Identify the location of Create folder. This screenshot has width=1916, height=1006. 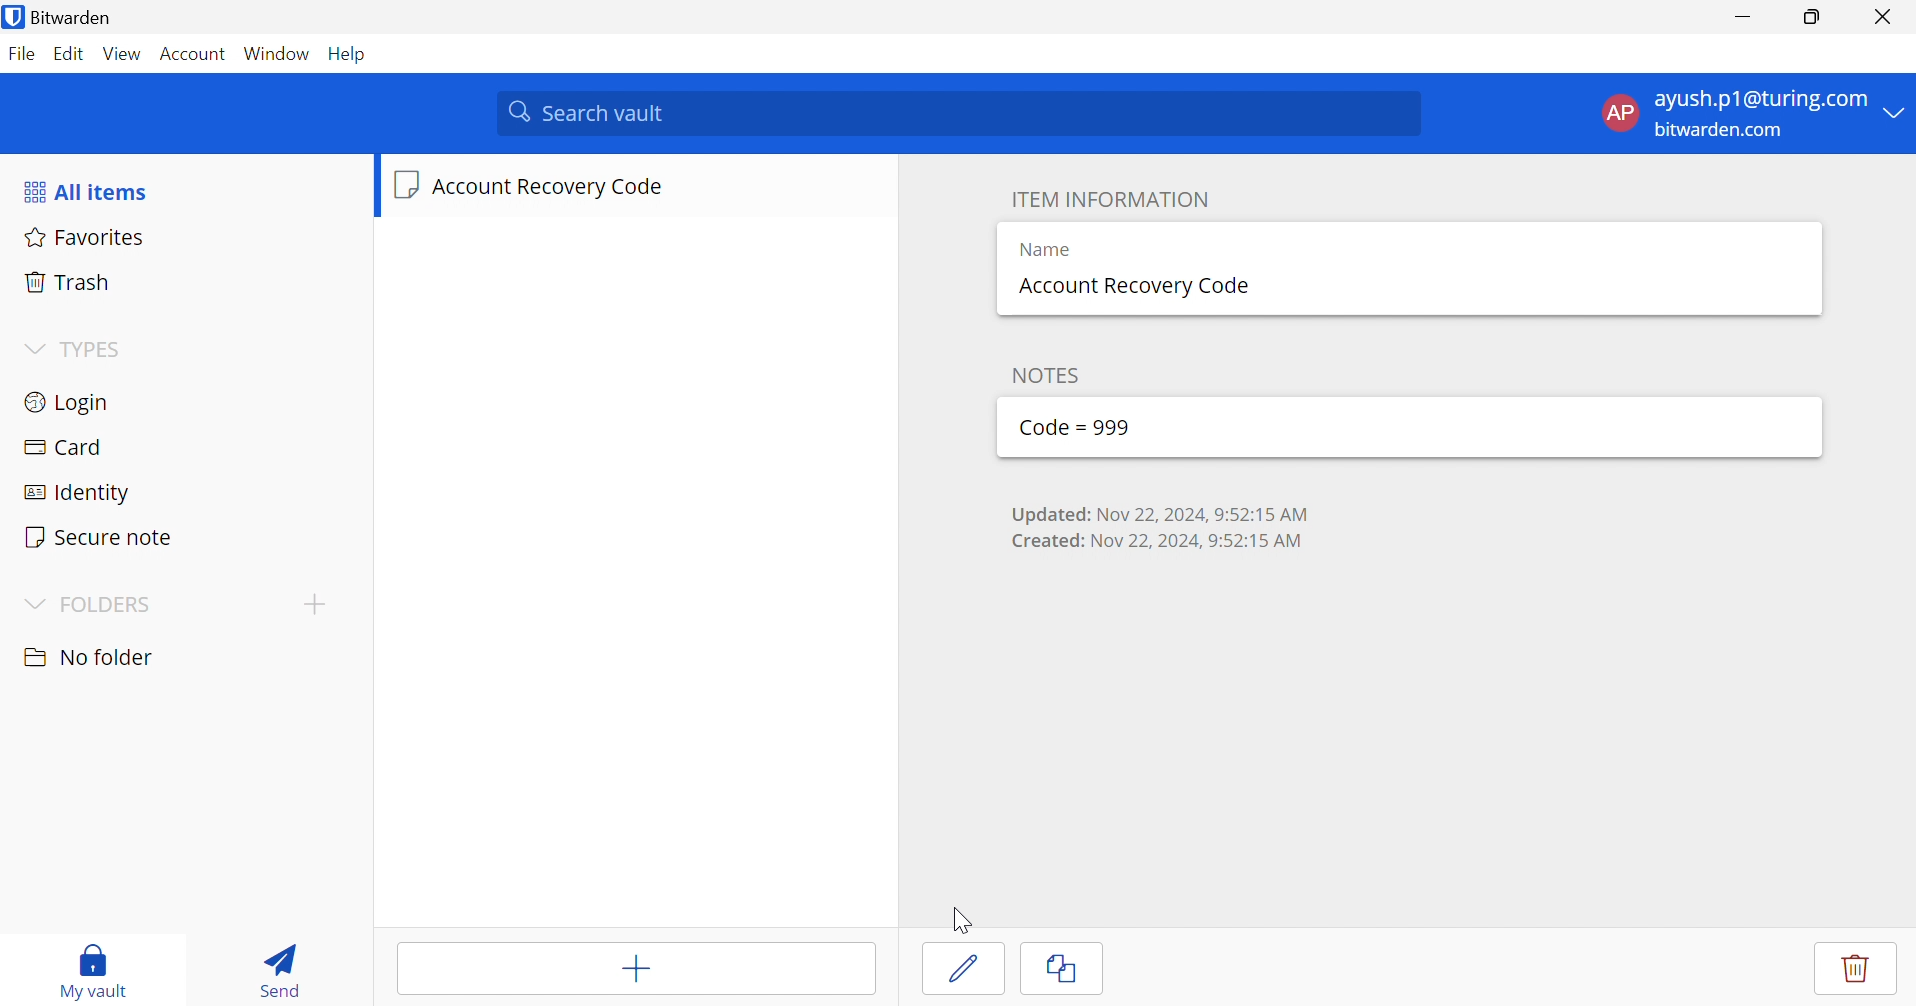
(315, 606).